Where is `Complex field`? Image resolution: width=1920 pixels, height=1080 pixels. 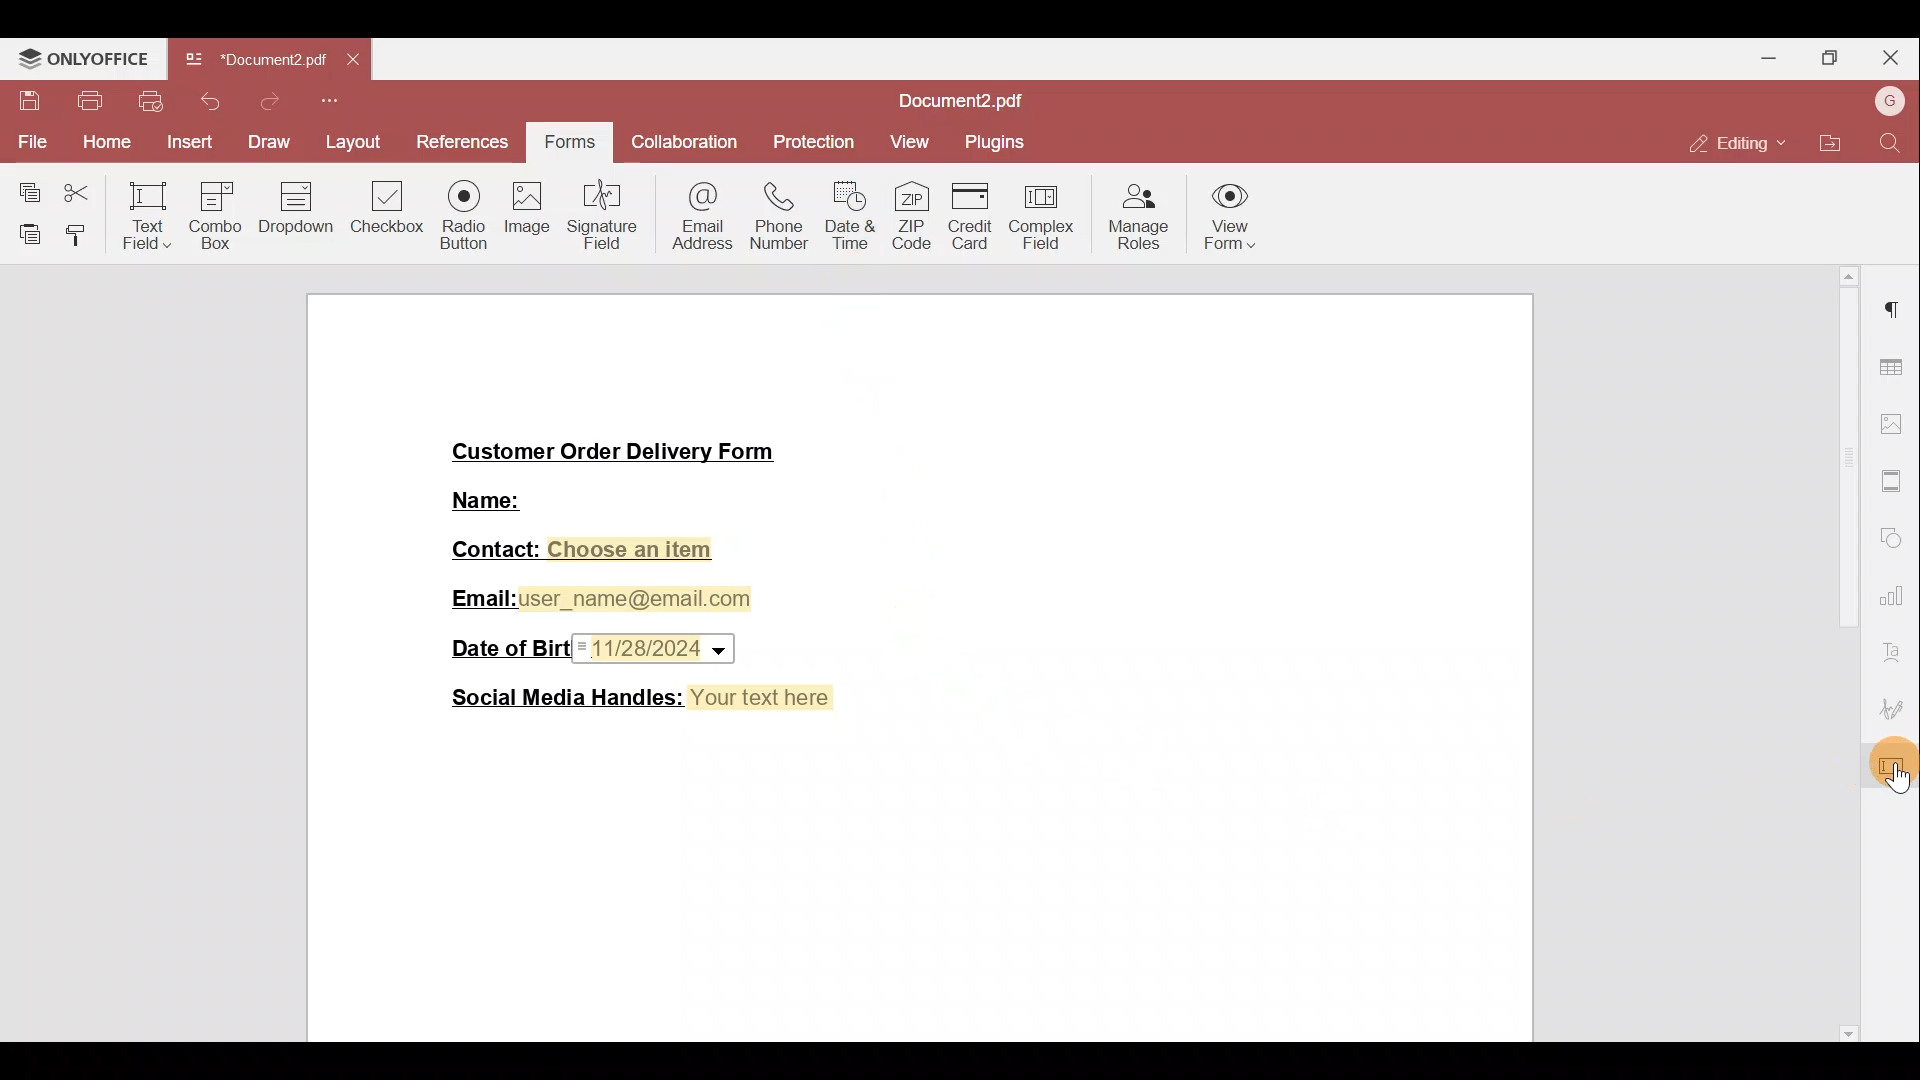
Complex field is located at coordinates (1043, 218).